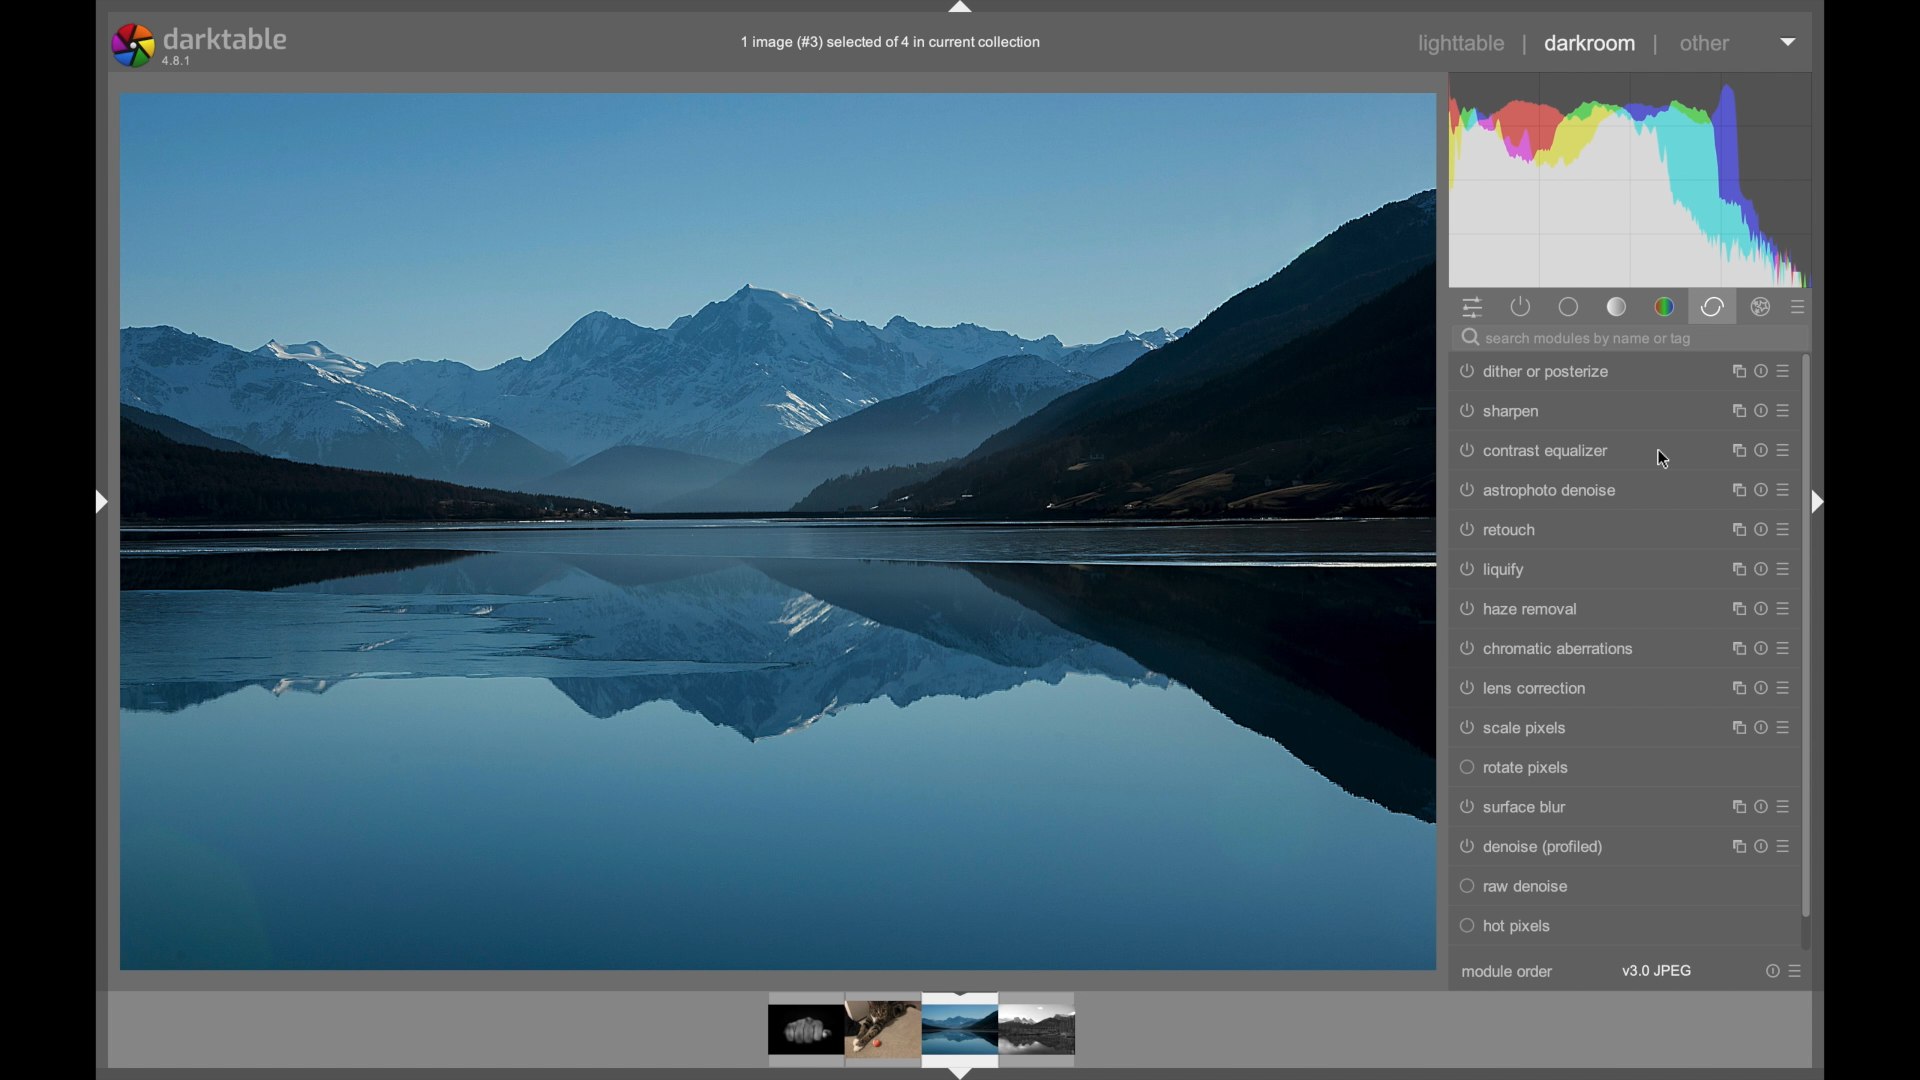 This screenshot has width=1920, height=1080. I want to click on other, so click(1705, 43).